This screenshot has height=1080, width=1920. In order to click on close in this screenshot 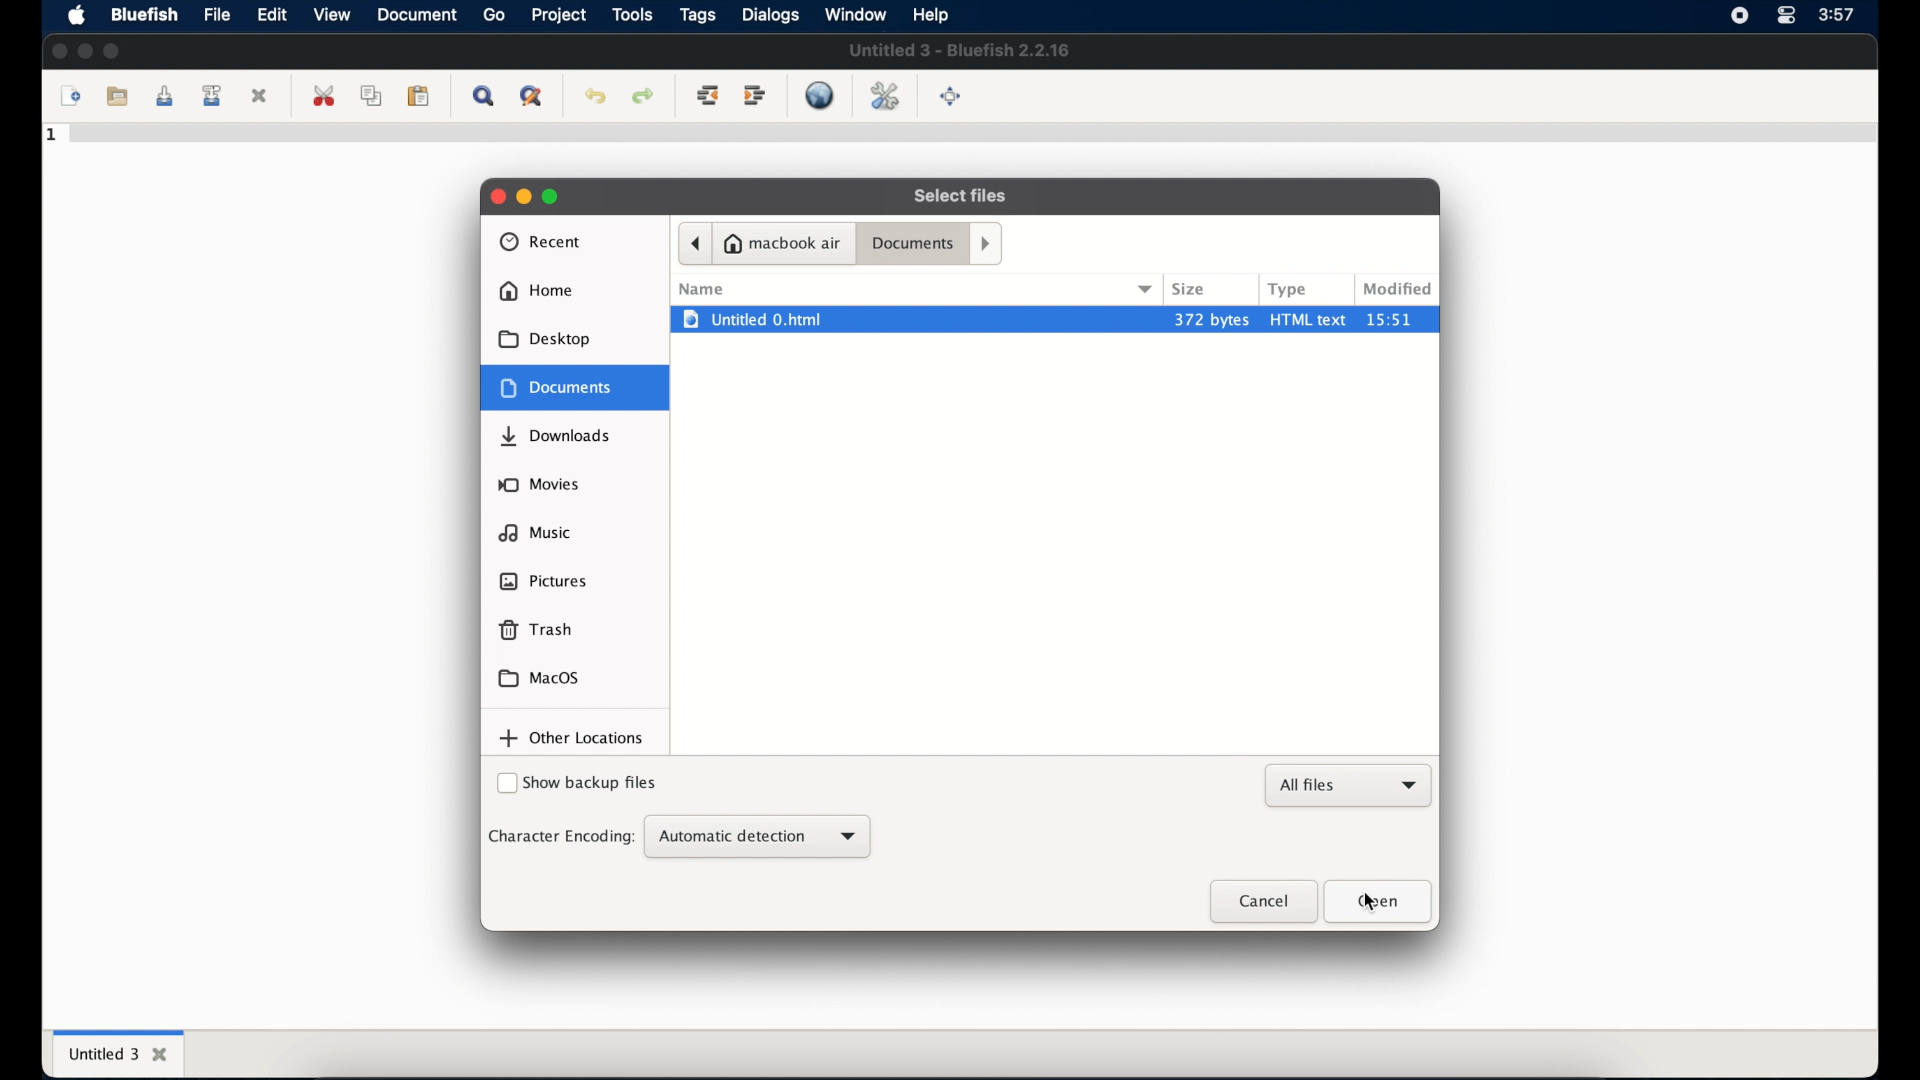, I will do `click(1261, 902)`.